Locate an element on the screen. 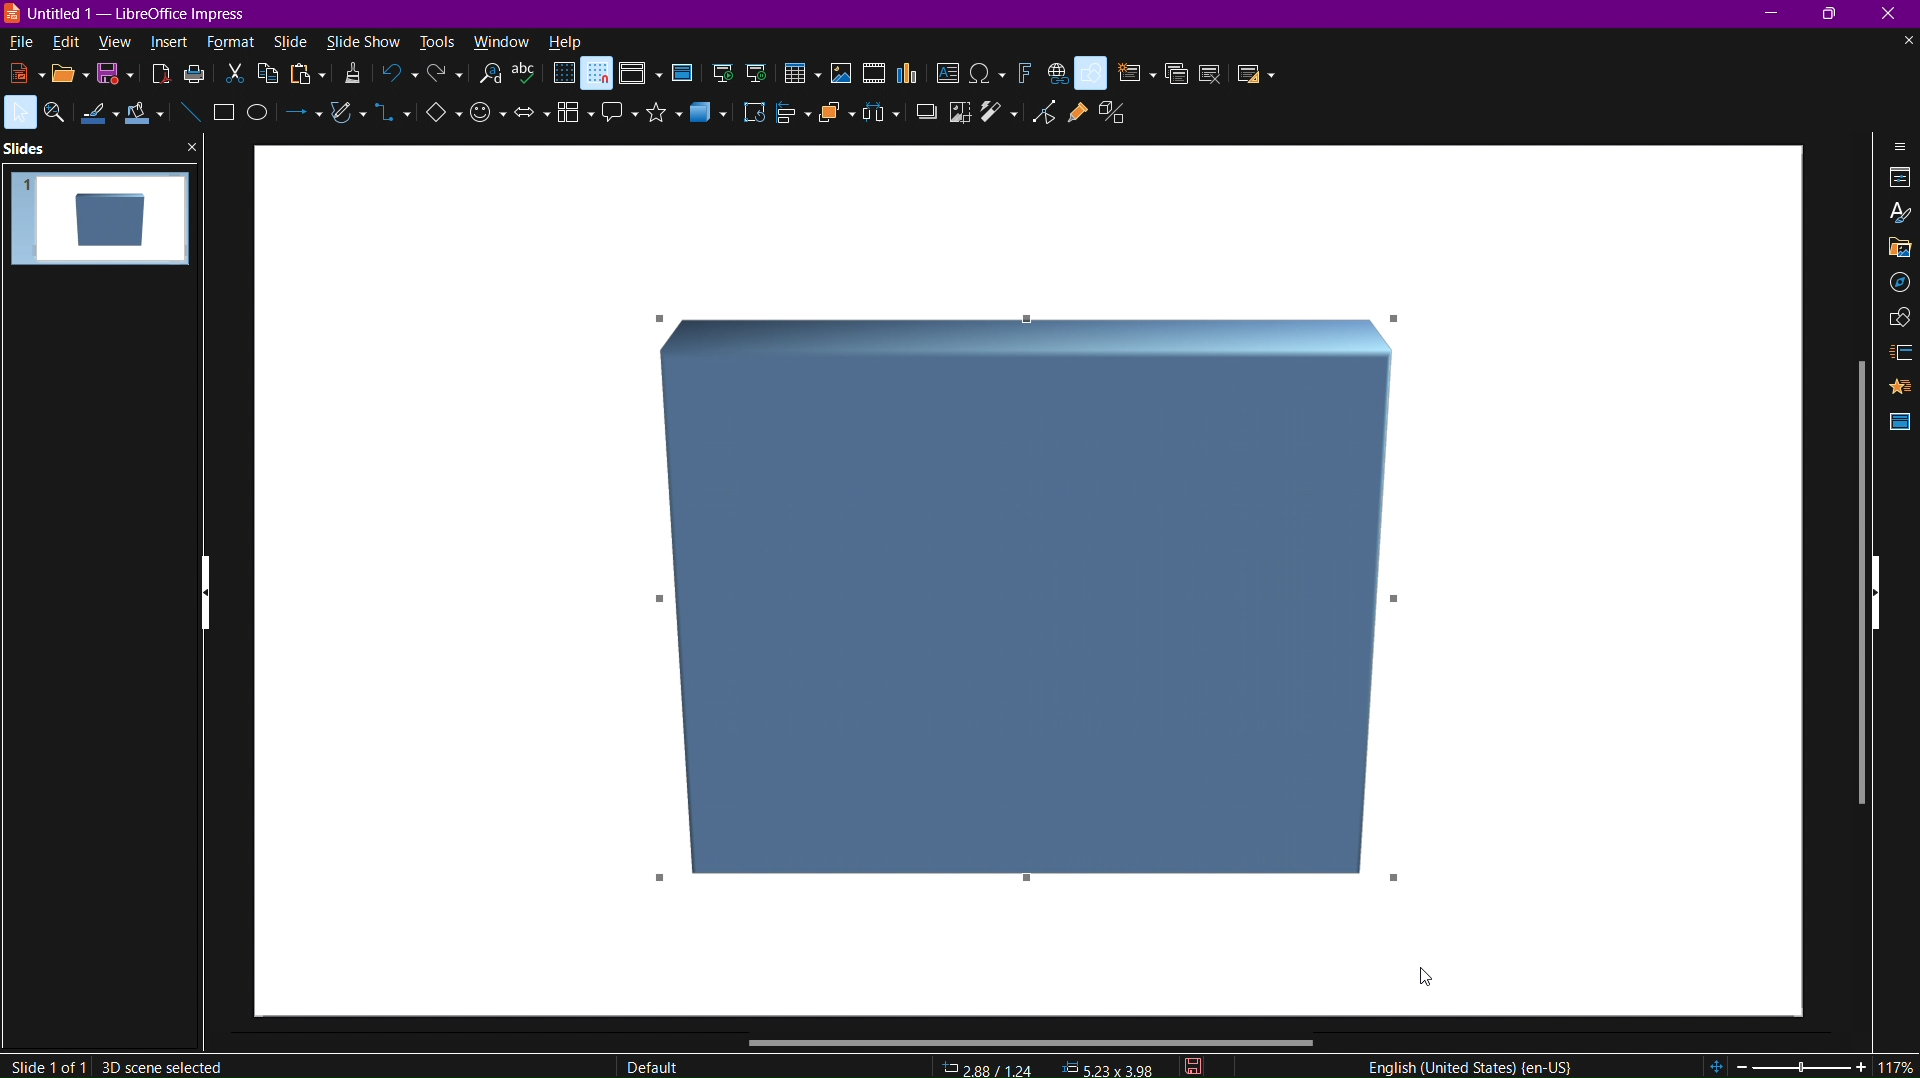 The image size is (1920, 1078). save is located at coordinates (118, 79).